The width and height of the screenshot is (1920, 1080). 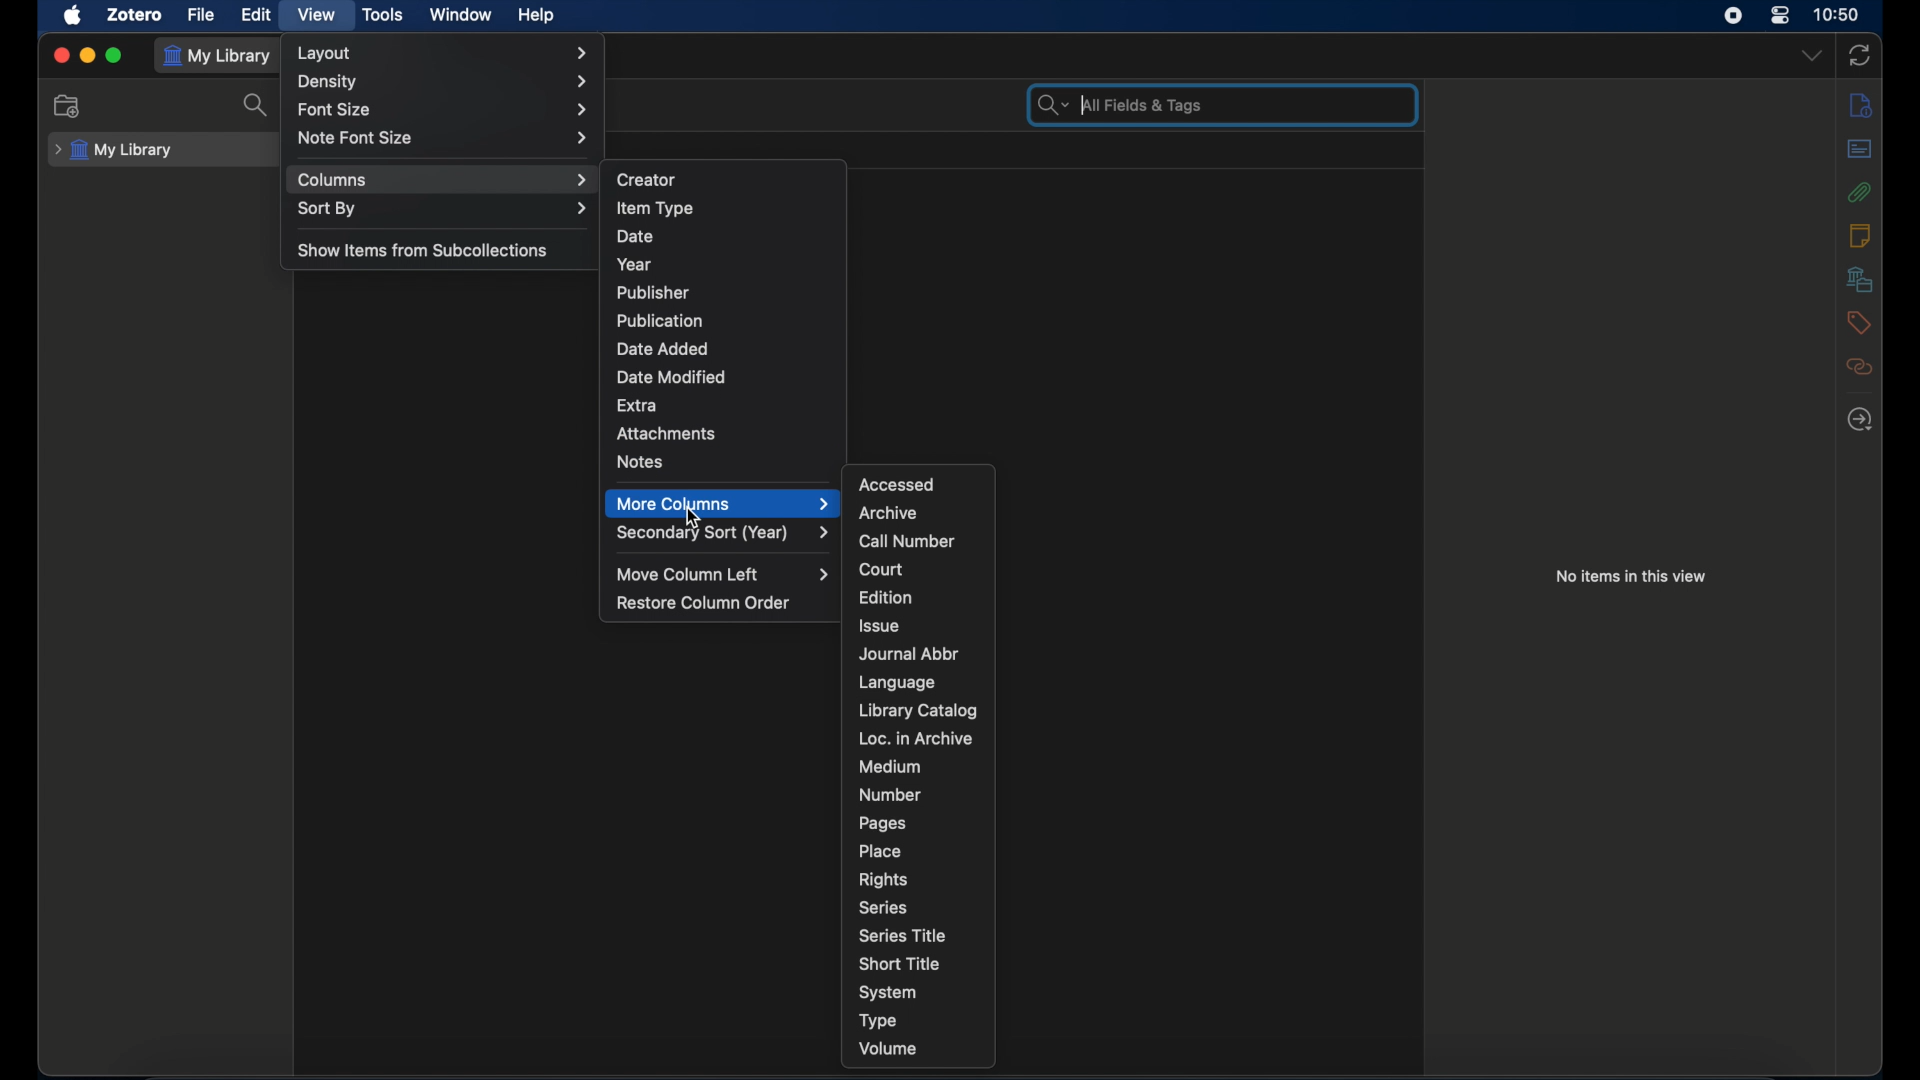 I want to click on search, so click(x=258, y=105).